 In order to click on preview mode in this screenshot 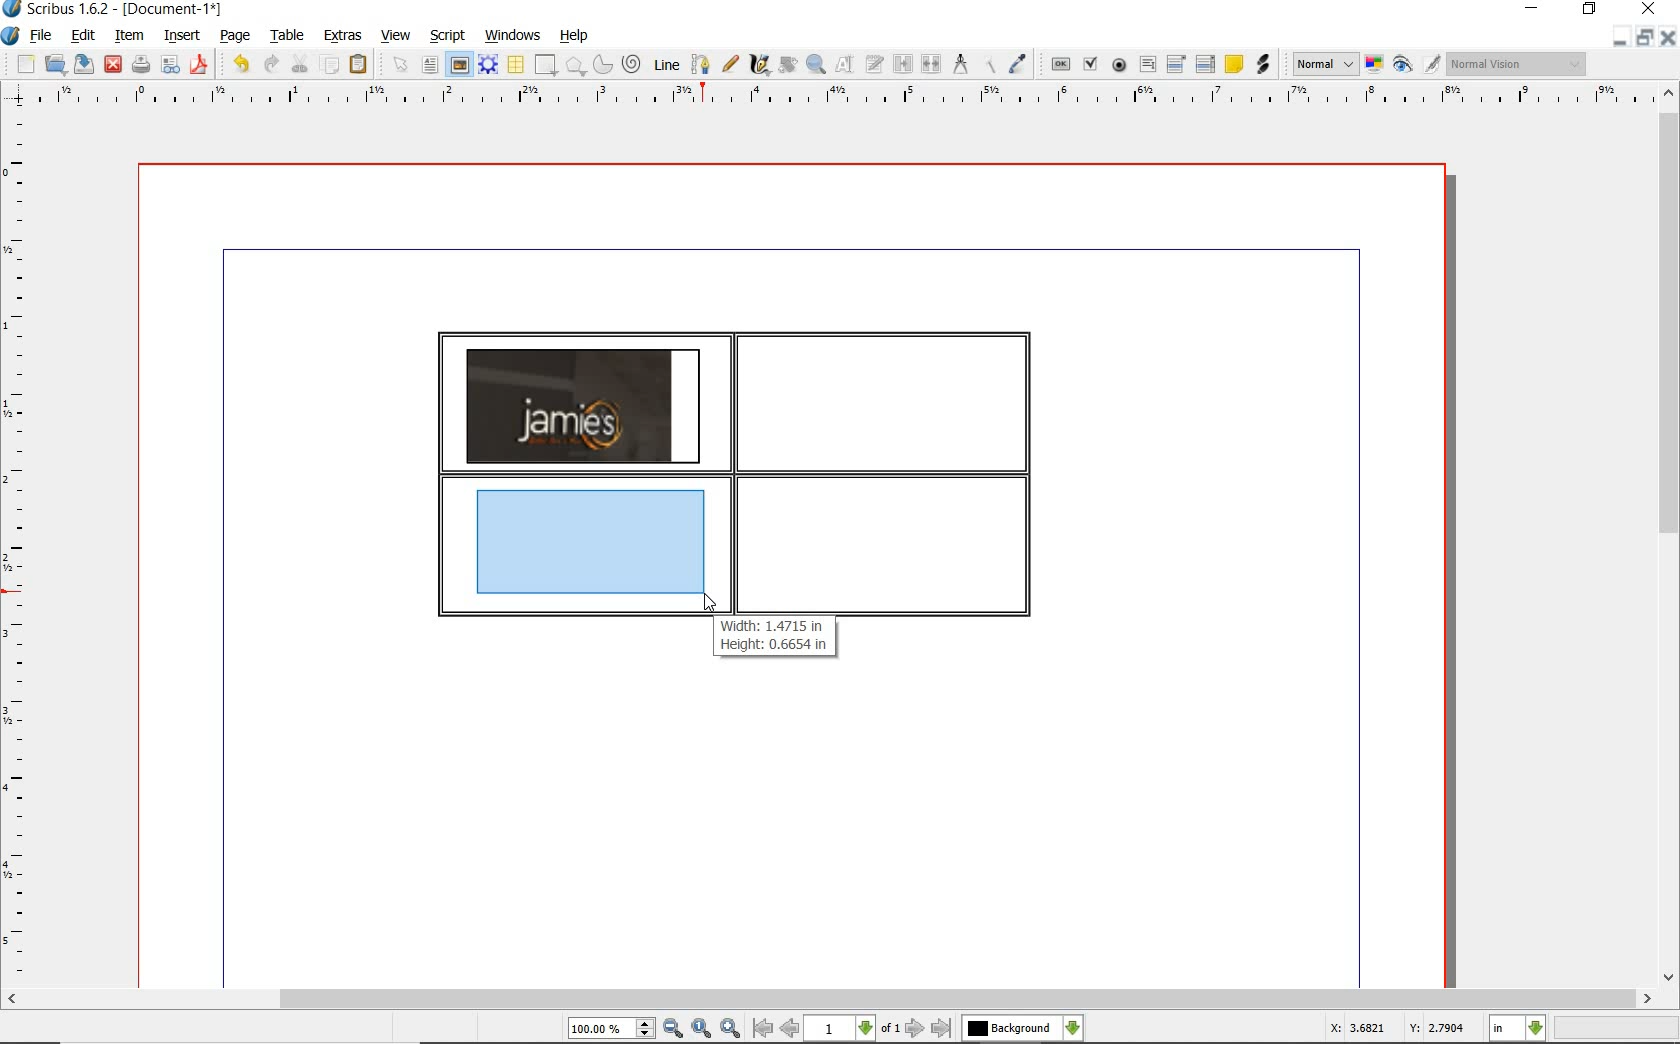, I will do `click(1403, 66)`.